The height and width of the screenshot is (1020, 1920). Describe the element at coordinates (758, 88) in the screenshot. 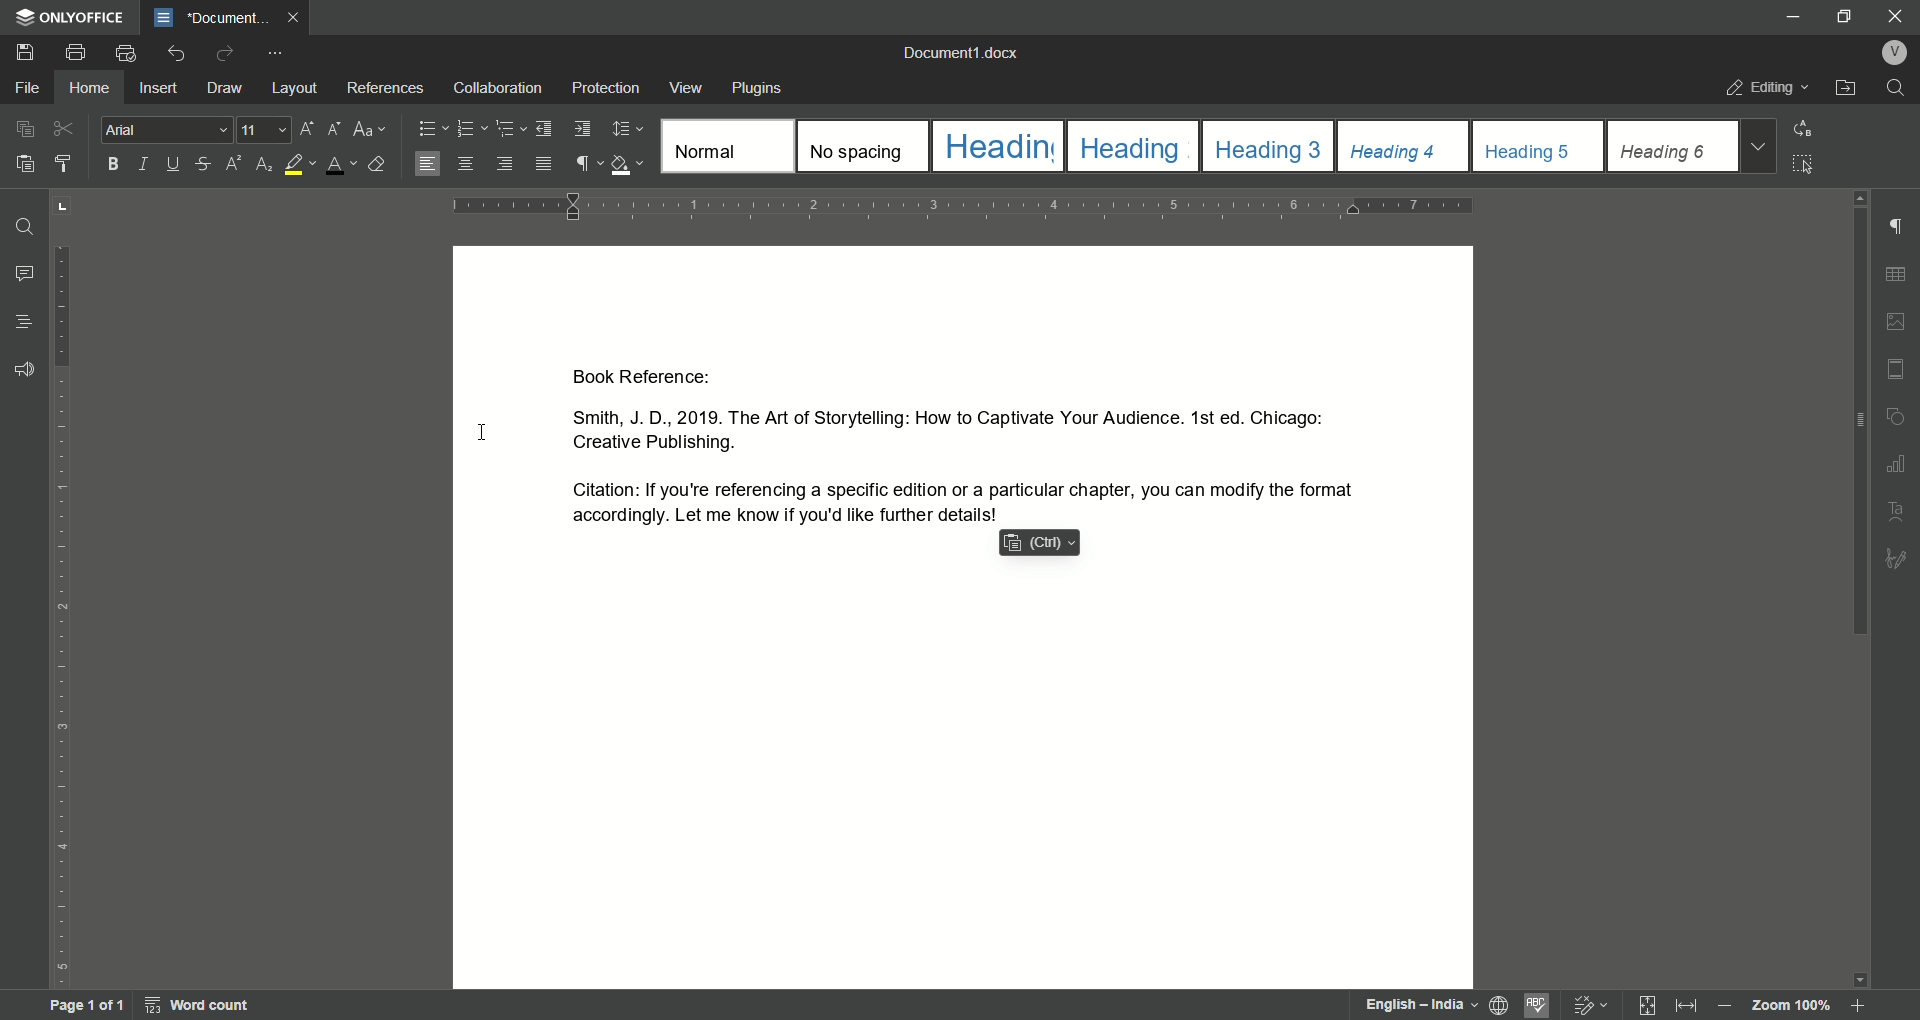

I see `plugins` at that location.